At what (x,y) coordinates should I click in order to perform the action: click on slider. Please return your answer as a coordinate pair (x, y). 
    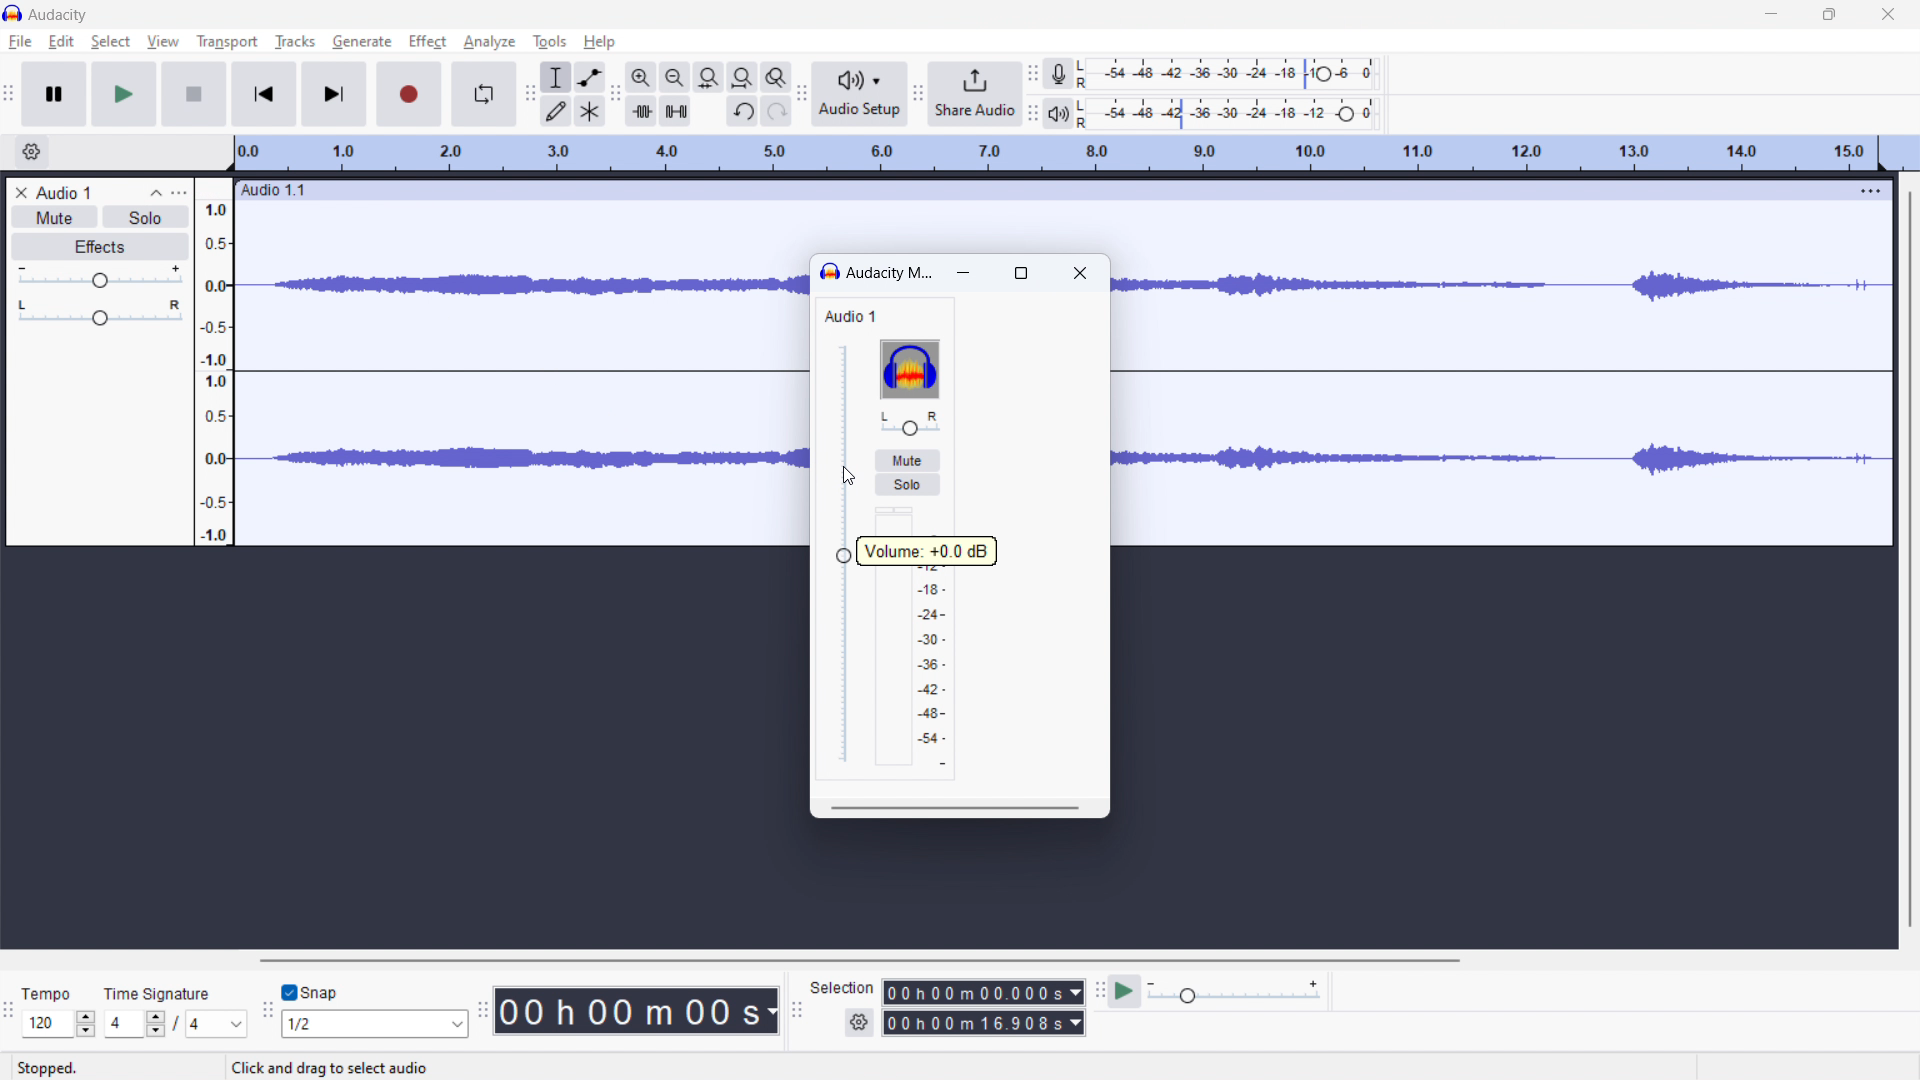
    Looking at the image, I should click on (845, 553).